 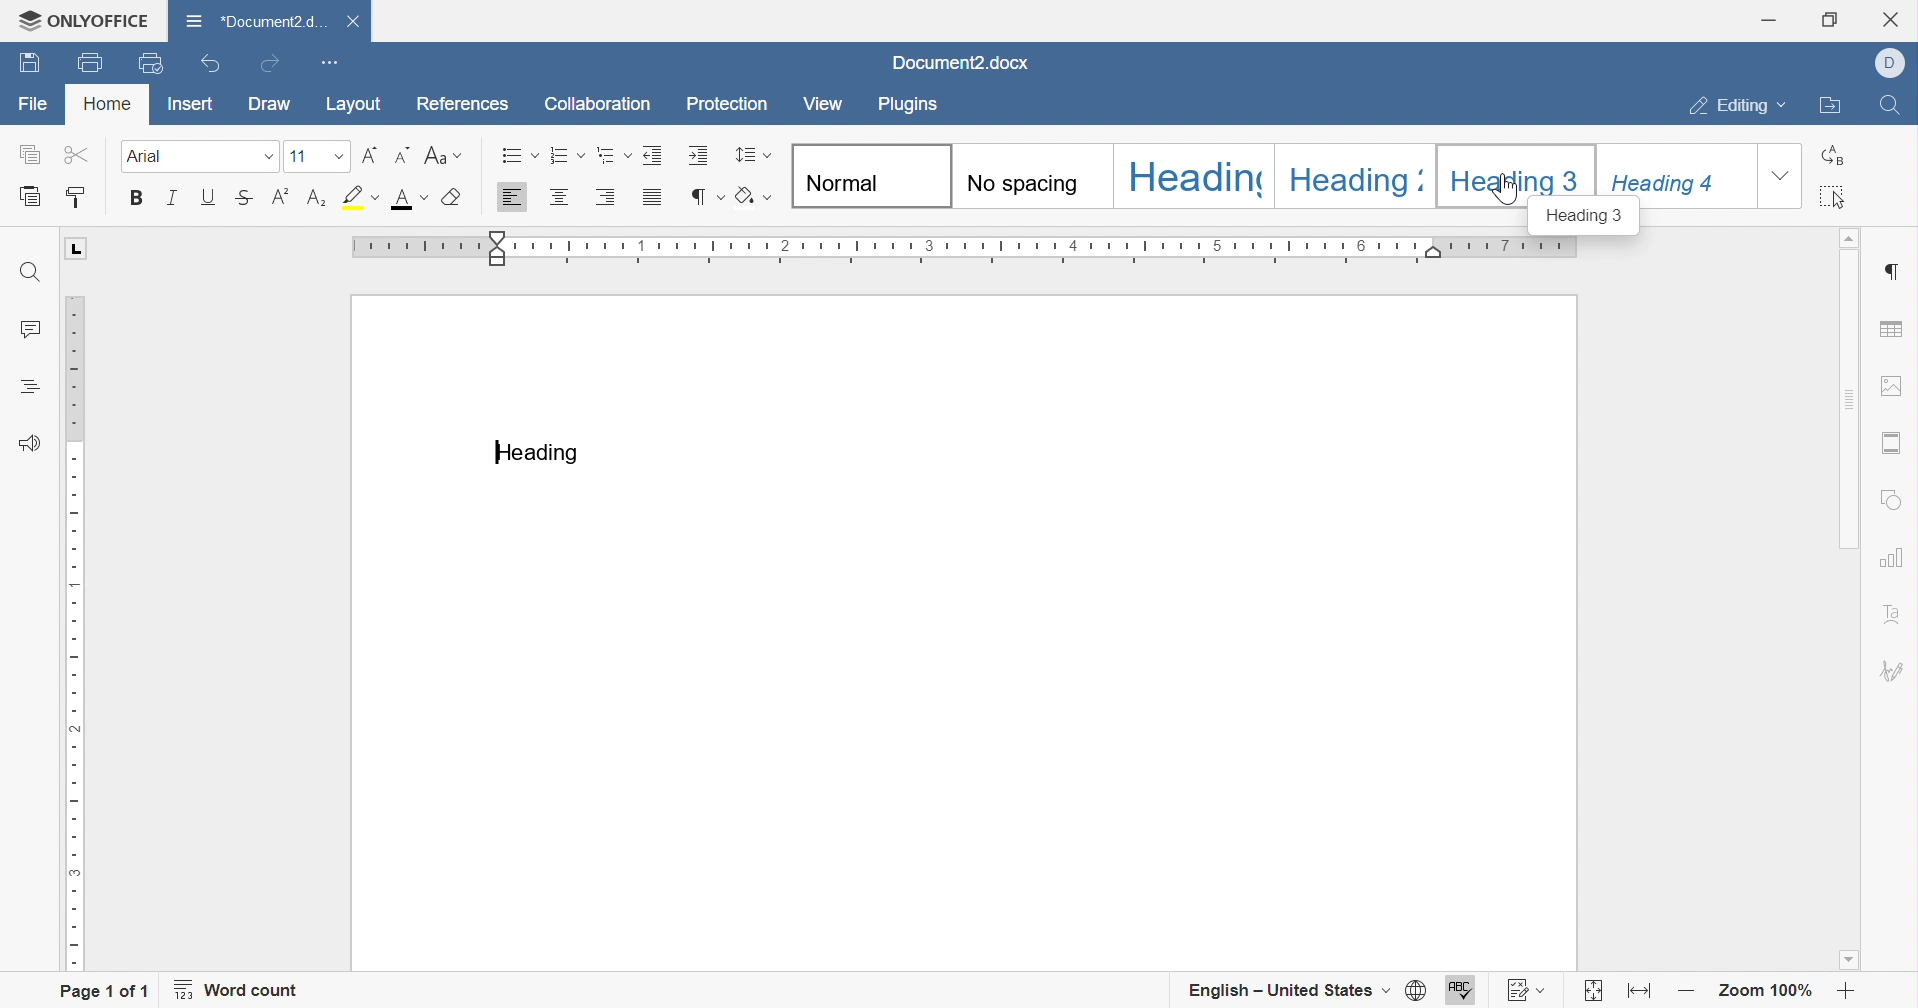 I want to click on Close, so click(x=1895, y=18).